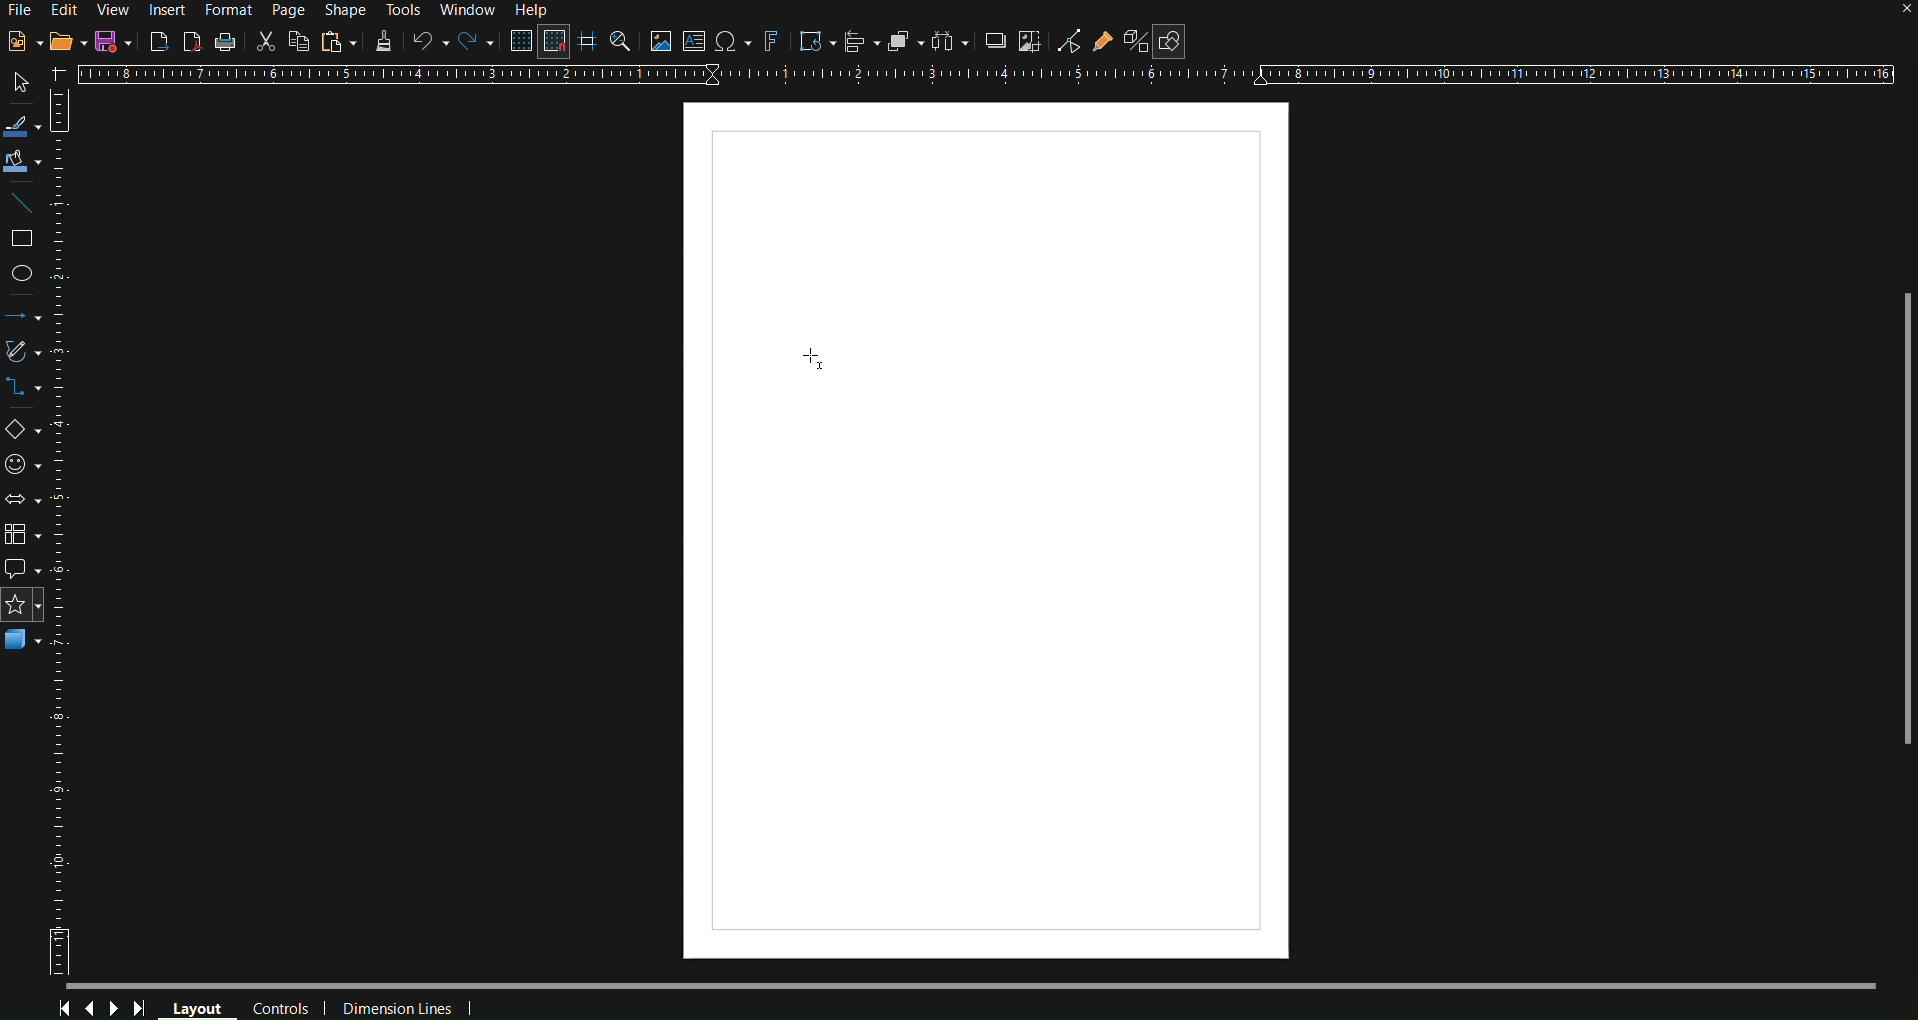 This screenshot has width=1918, height=1020. I want to click on Formatting, so click(381, 42).